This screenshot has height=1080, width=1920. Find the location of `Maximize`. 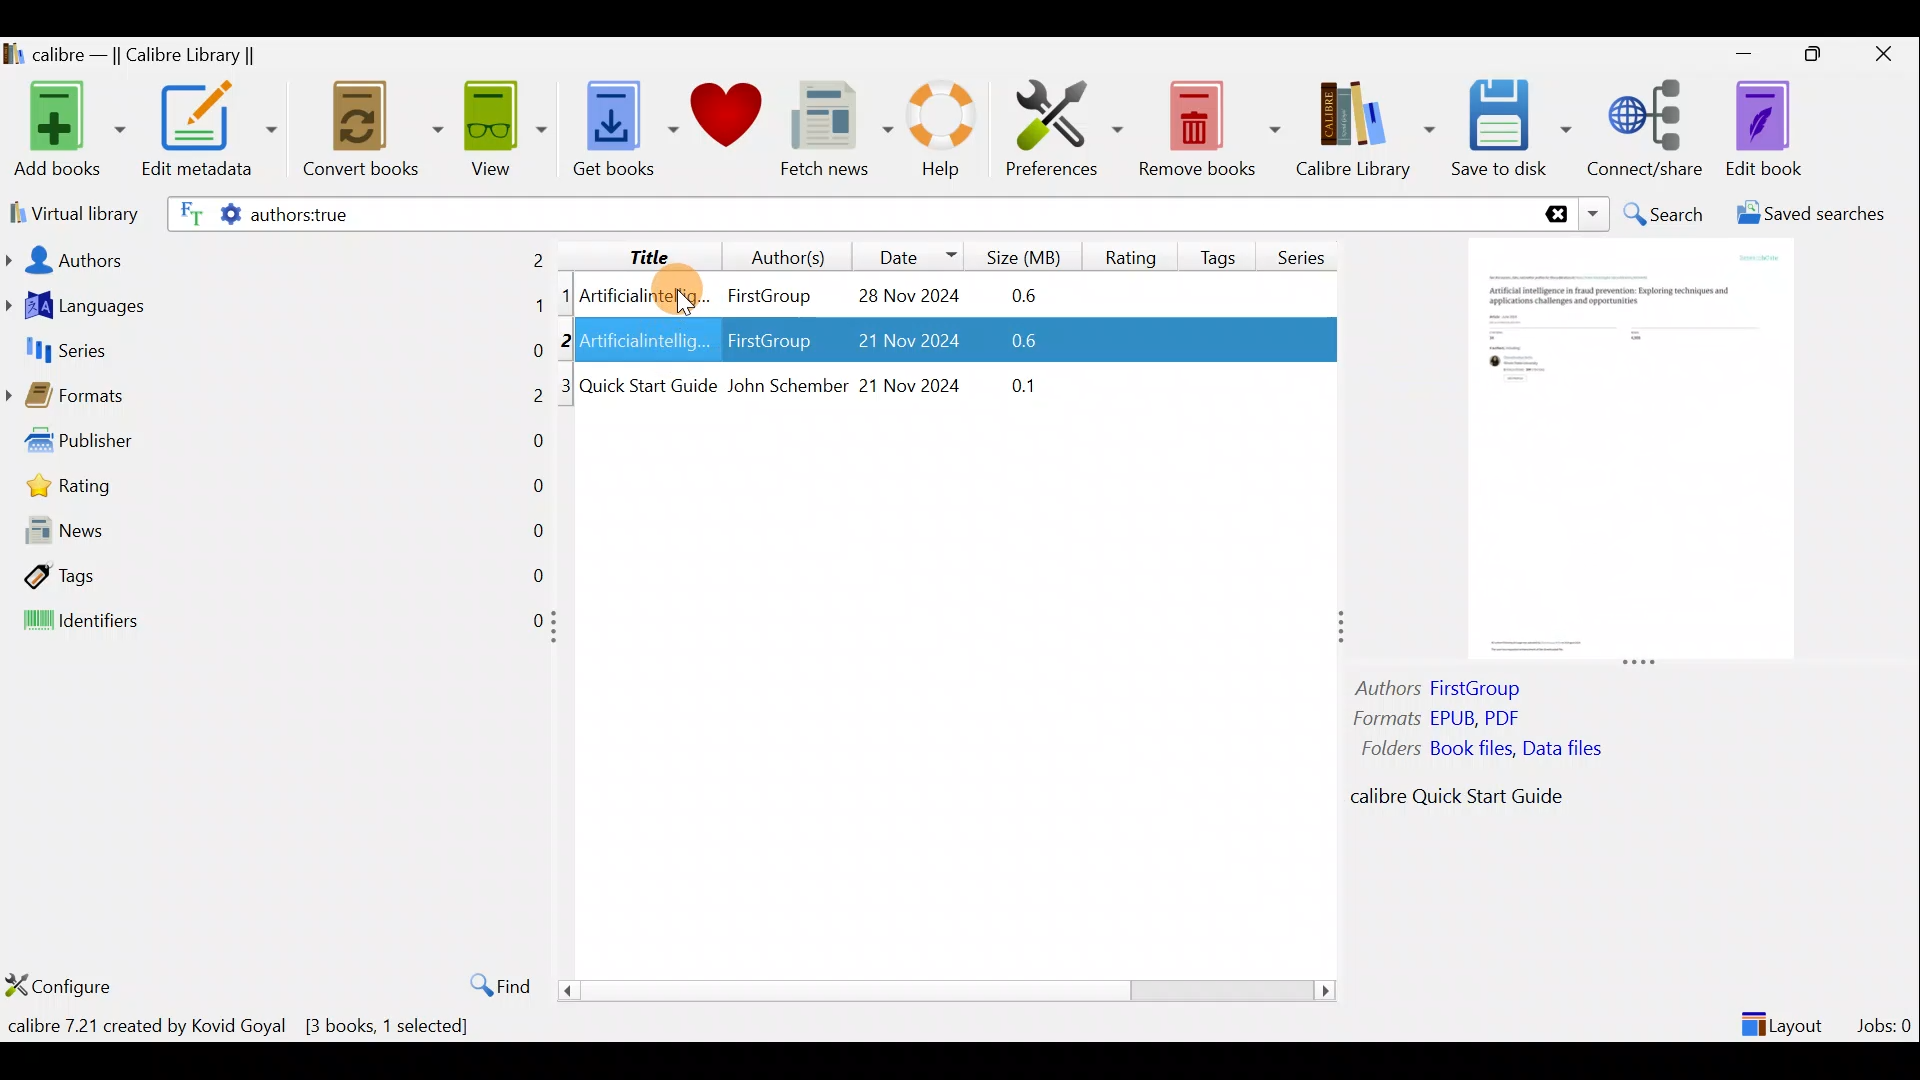

Maximize is located at coordinates (1822, 55).